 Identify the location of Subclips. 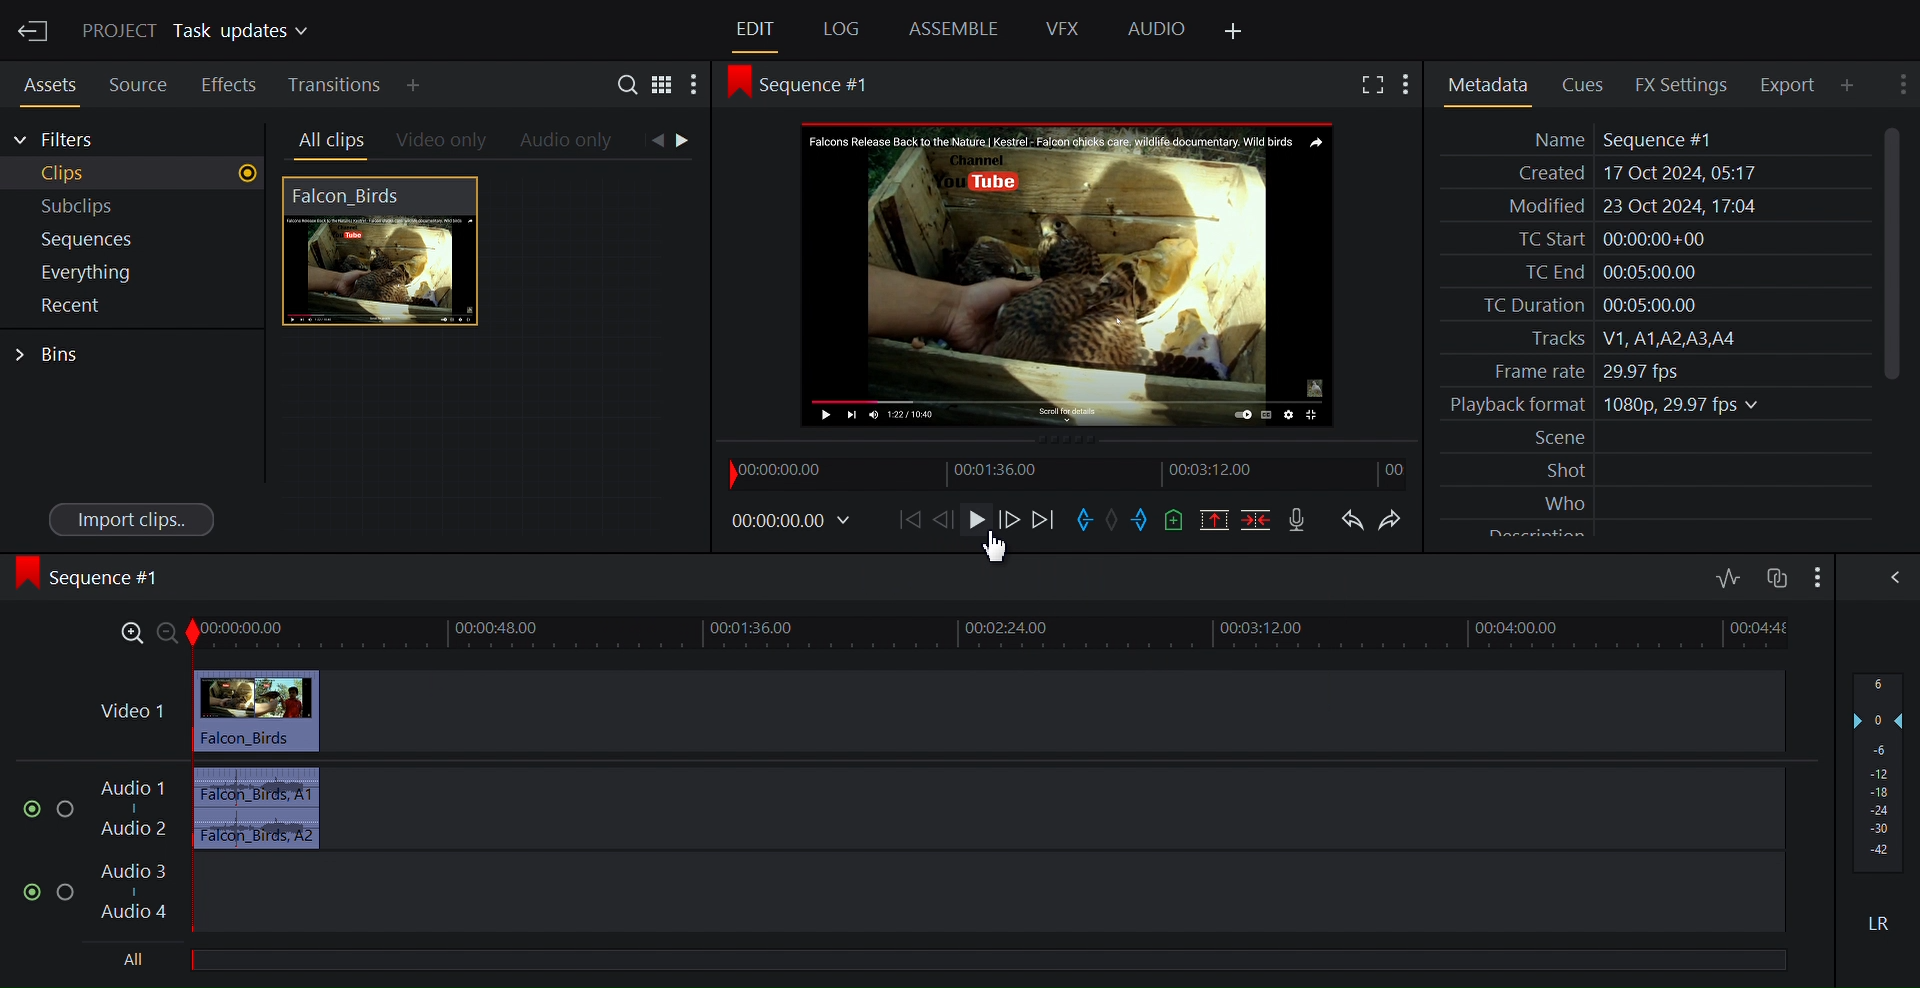
(134, 207).